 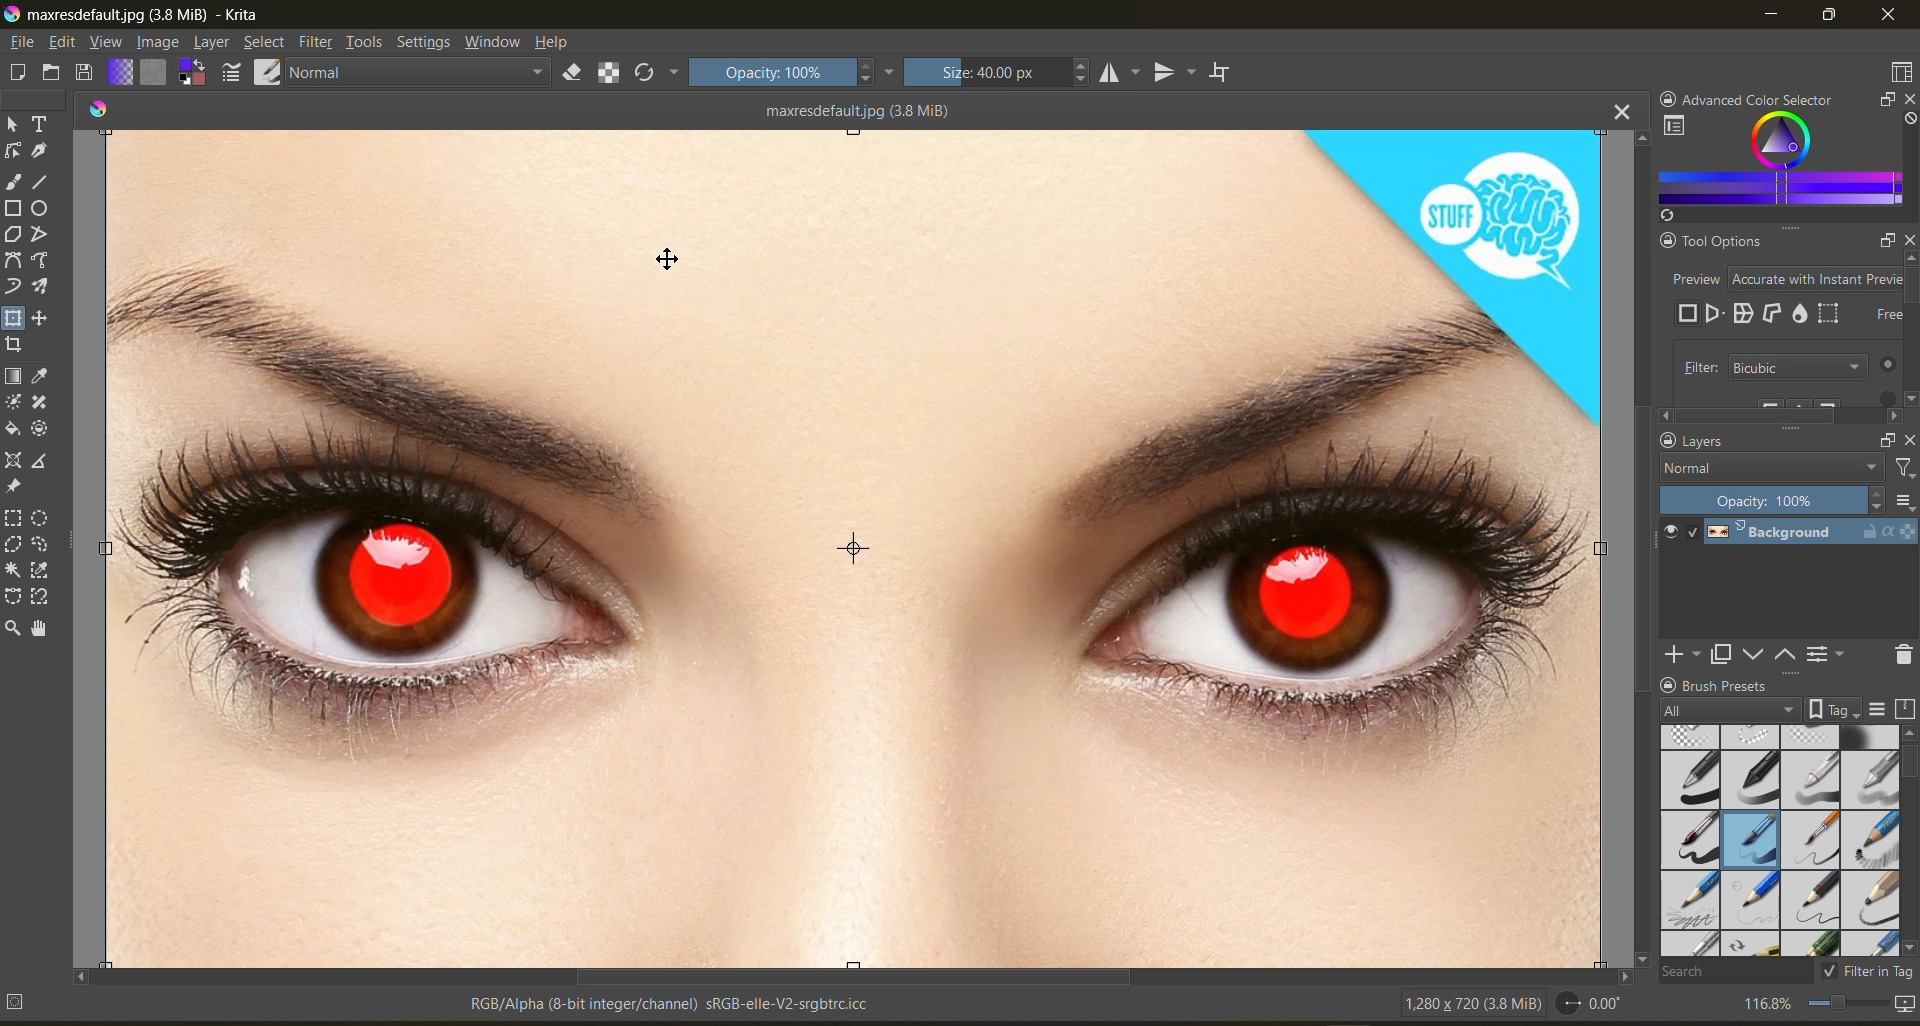 What do you see at coordinates (12, 428) in the screenshot?
I see `tool` at bounding box center [12, 428].